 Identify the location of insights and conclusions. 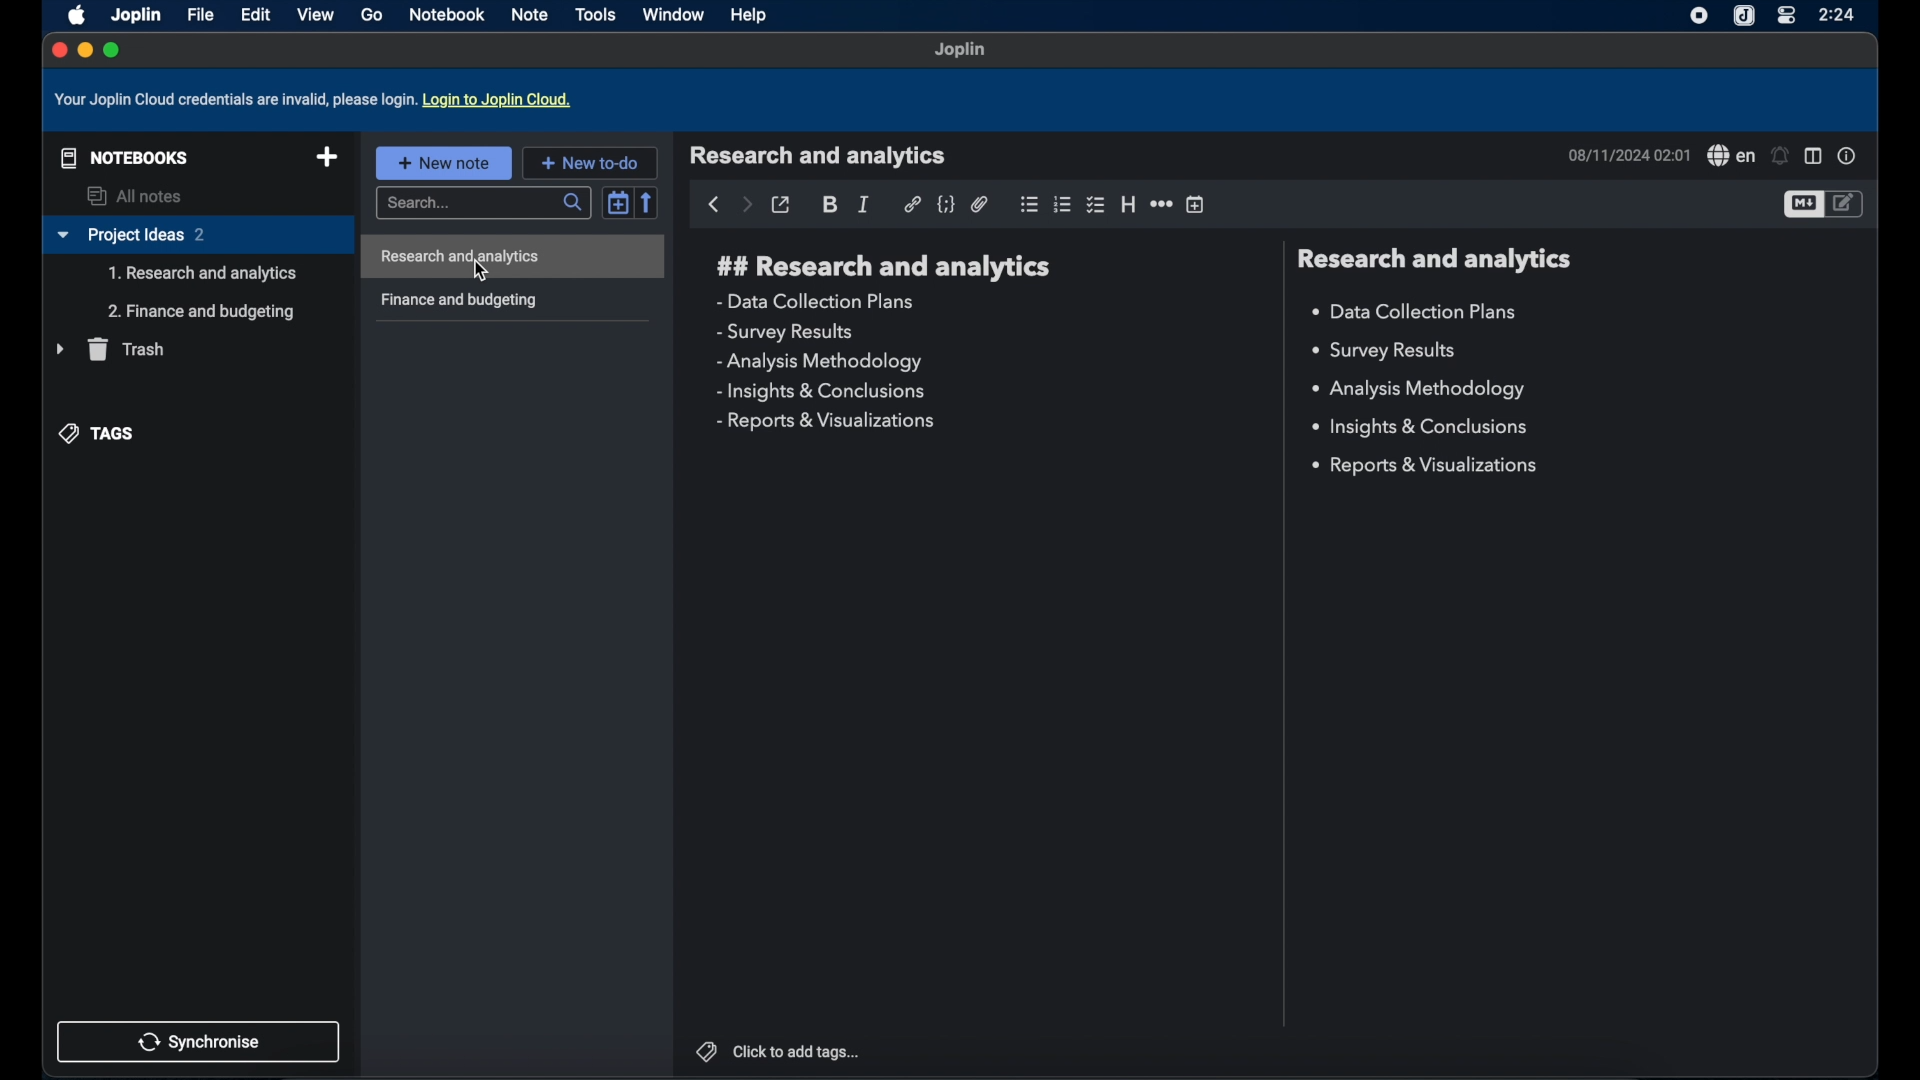
(823, 392).